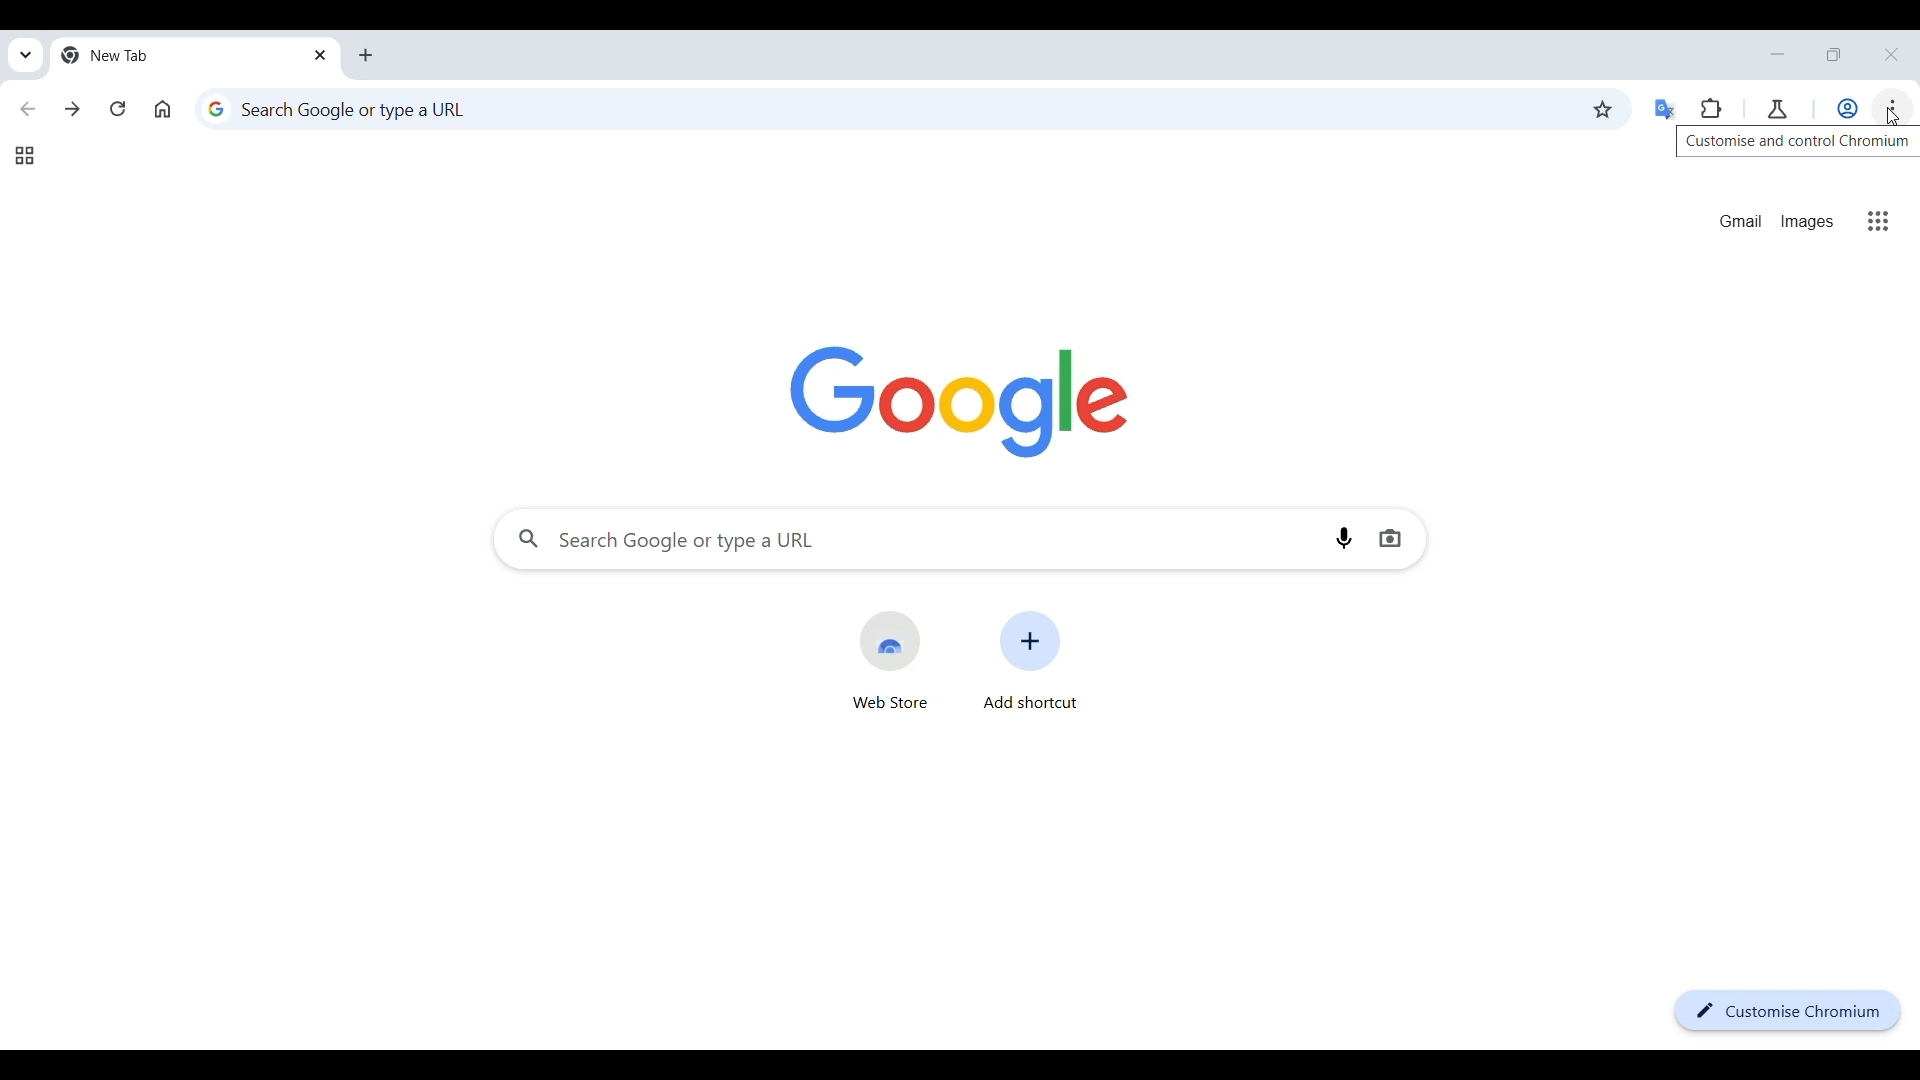  I want to click on Add shortcut, so click(1030, 660).